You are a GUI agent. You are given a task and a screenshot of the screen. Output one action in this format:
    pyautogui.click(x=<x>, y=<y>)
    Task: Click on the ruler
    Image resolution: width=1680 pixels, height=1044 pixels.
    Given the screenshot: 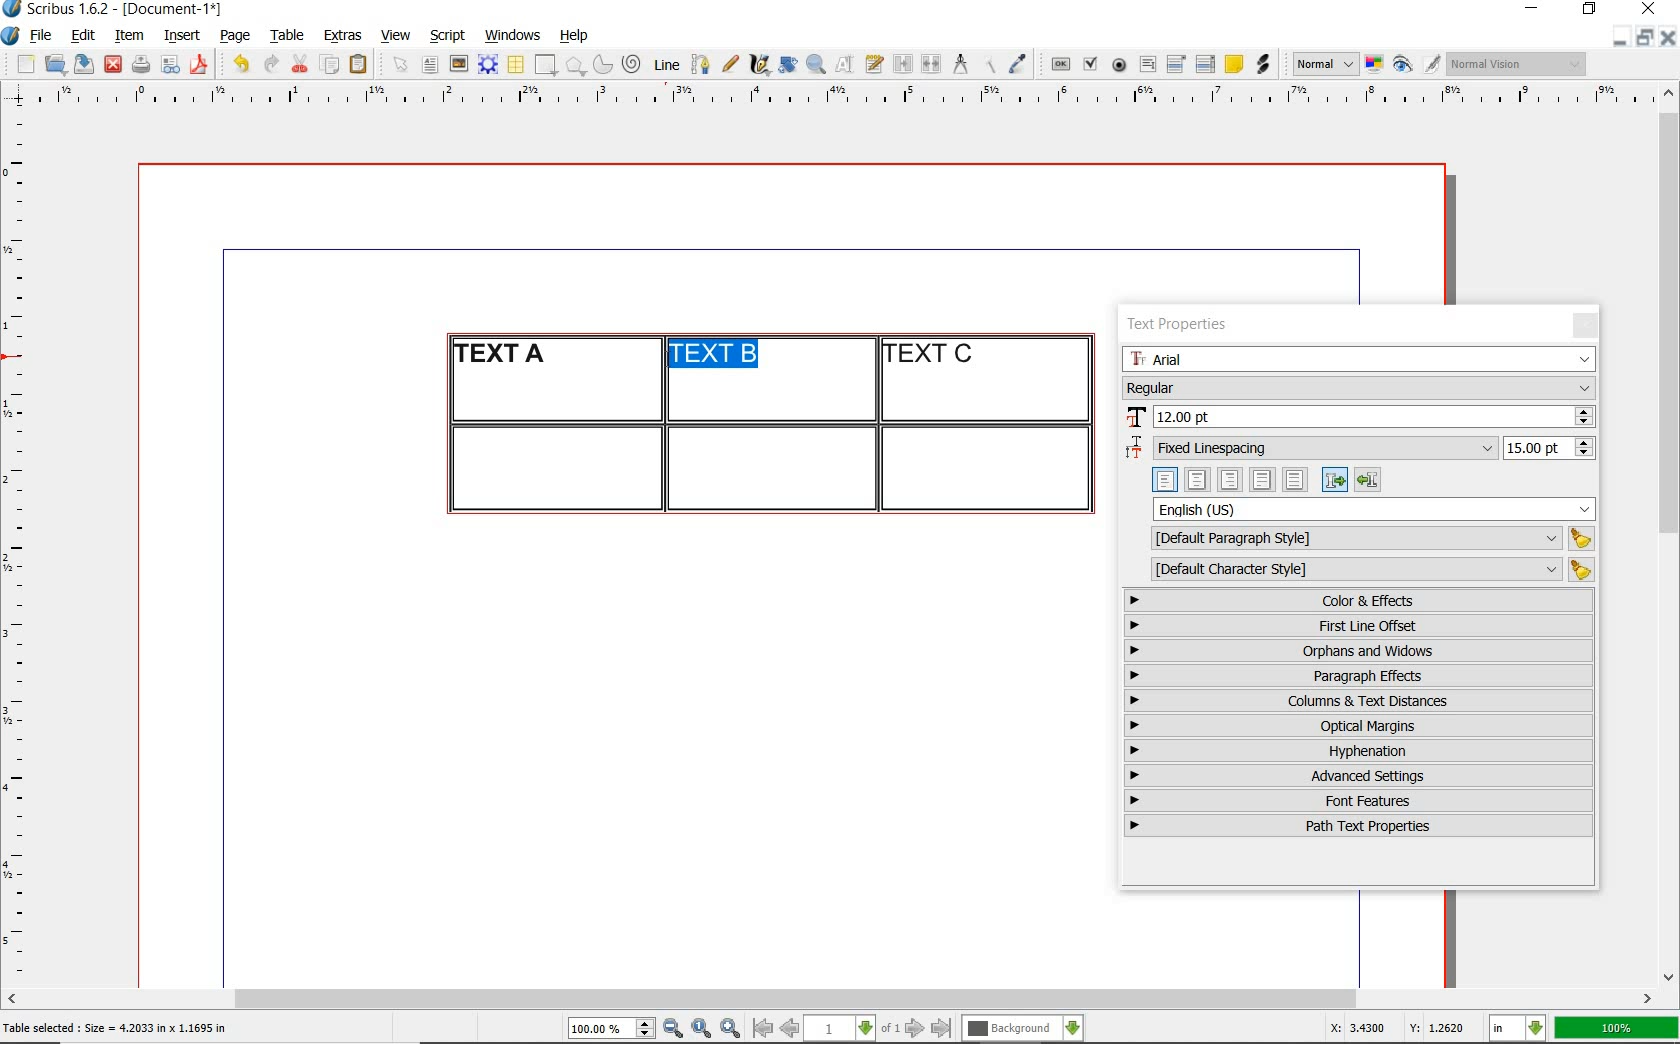 What is the action you would take?
    pyautogui.click(x=22, y=546)
    